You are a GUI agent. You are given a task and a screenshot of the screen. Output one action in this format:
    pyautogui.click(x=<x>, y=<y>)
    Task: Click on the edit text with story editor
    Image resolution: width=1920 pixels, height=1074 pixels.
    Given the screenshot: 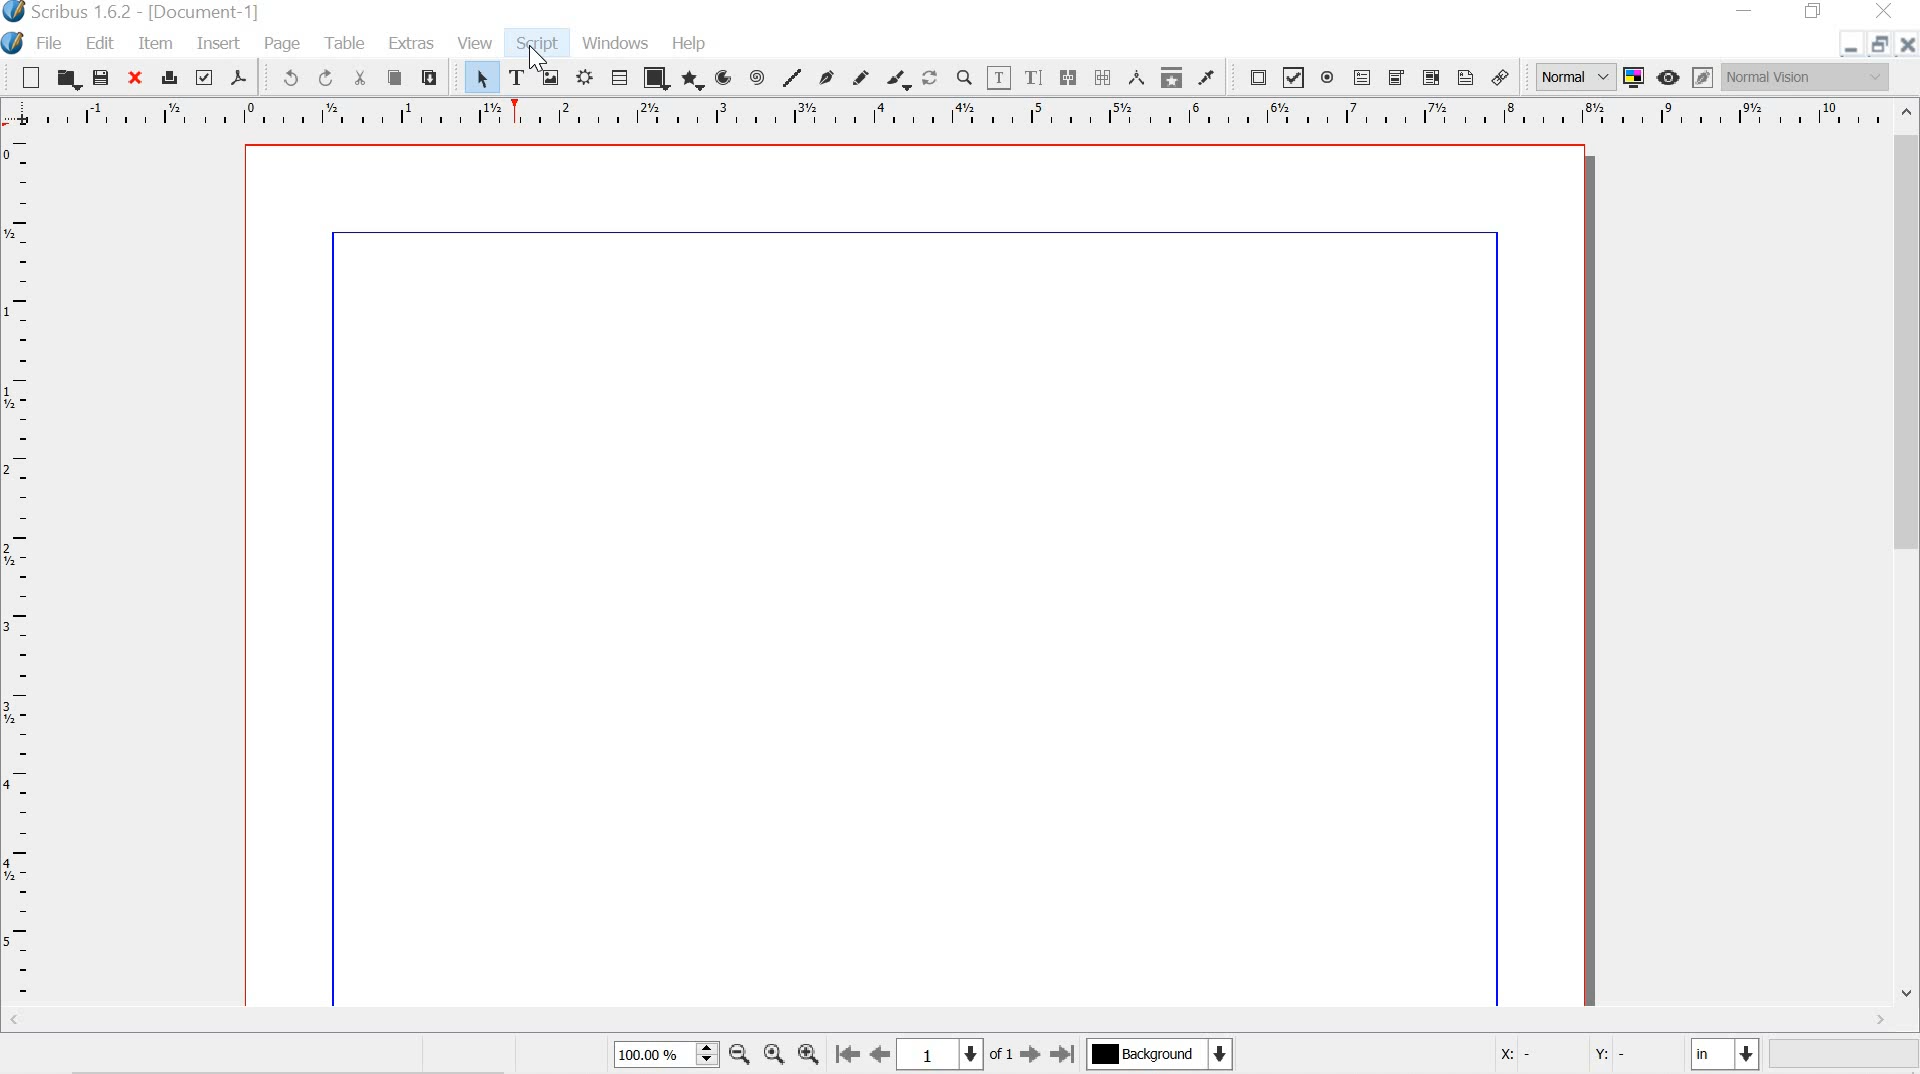 What is the action you would take?
    pyautogui.click(x=1033, y=79)
    